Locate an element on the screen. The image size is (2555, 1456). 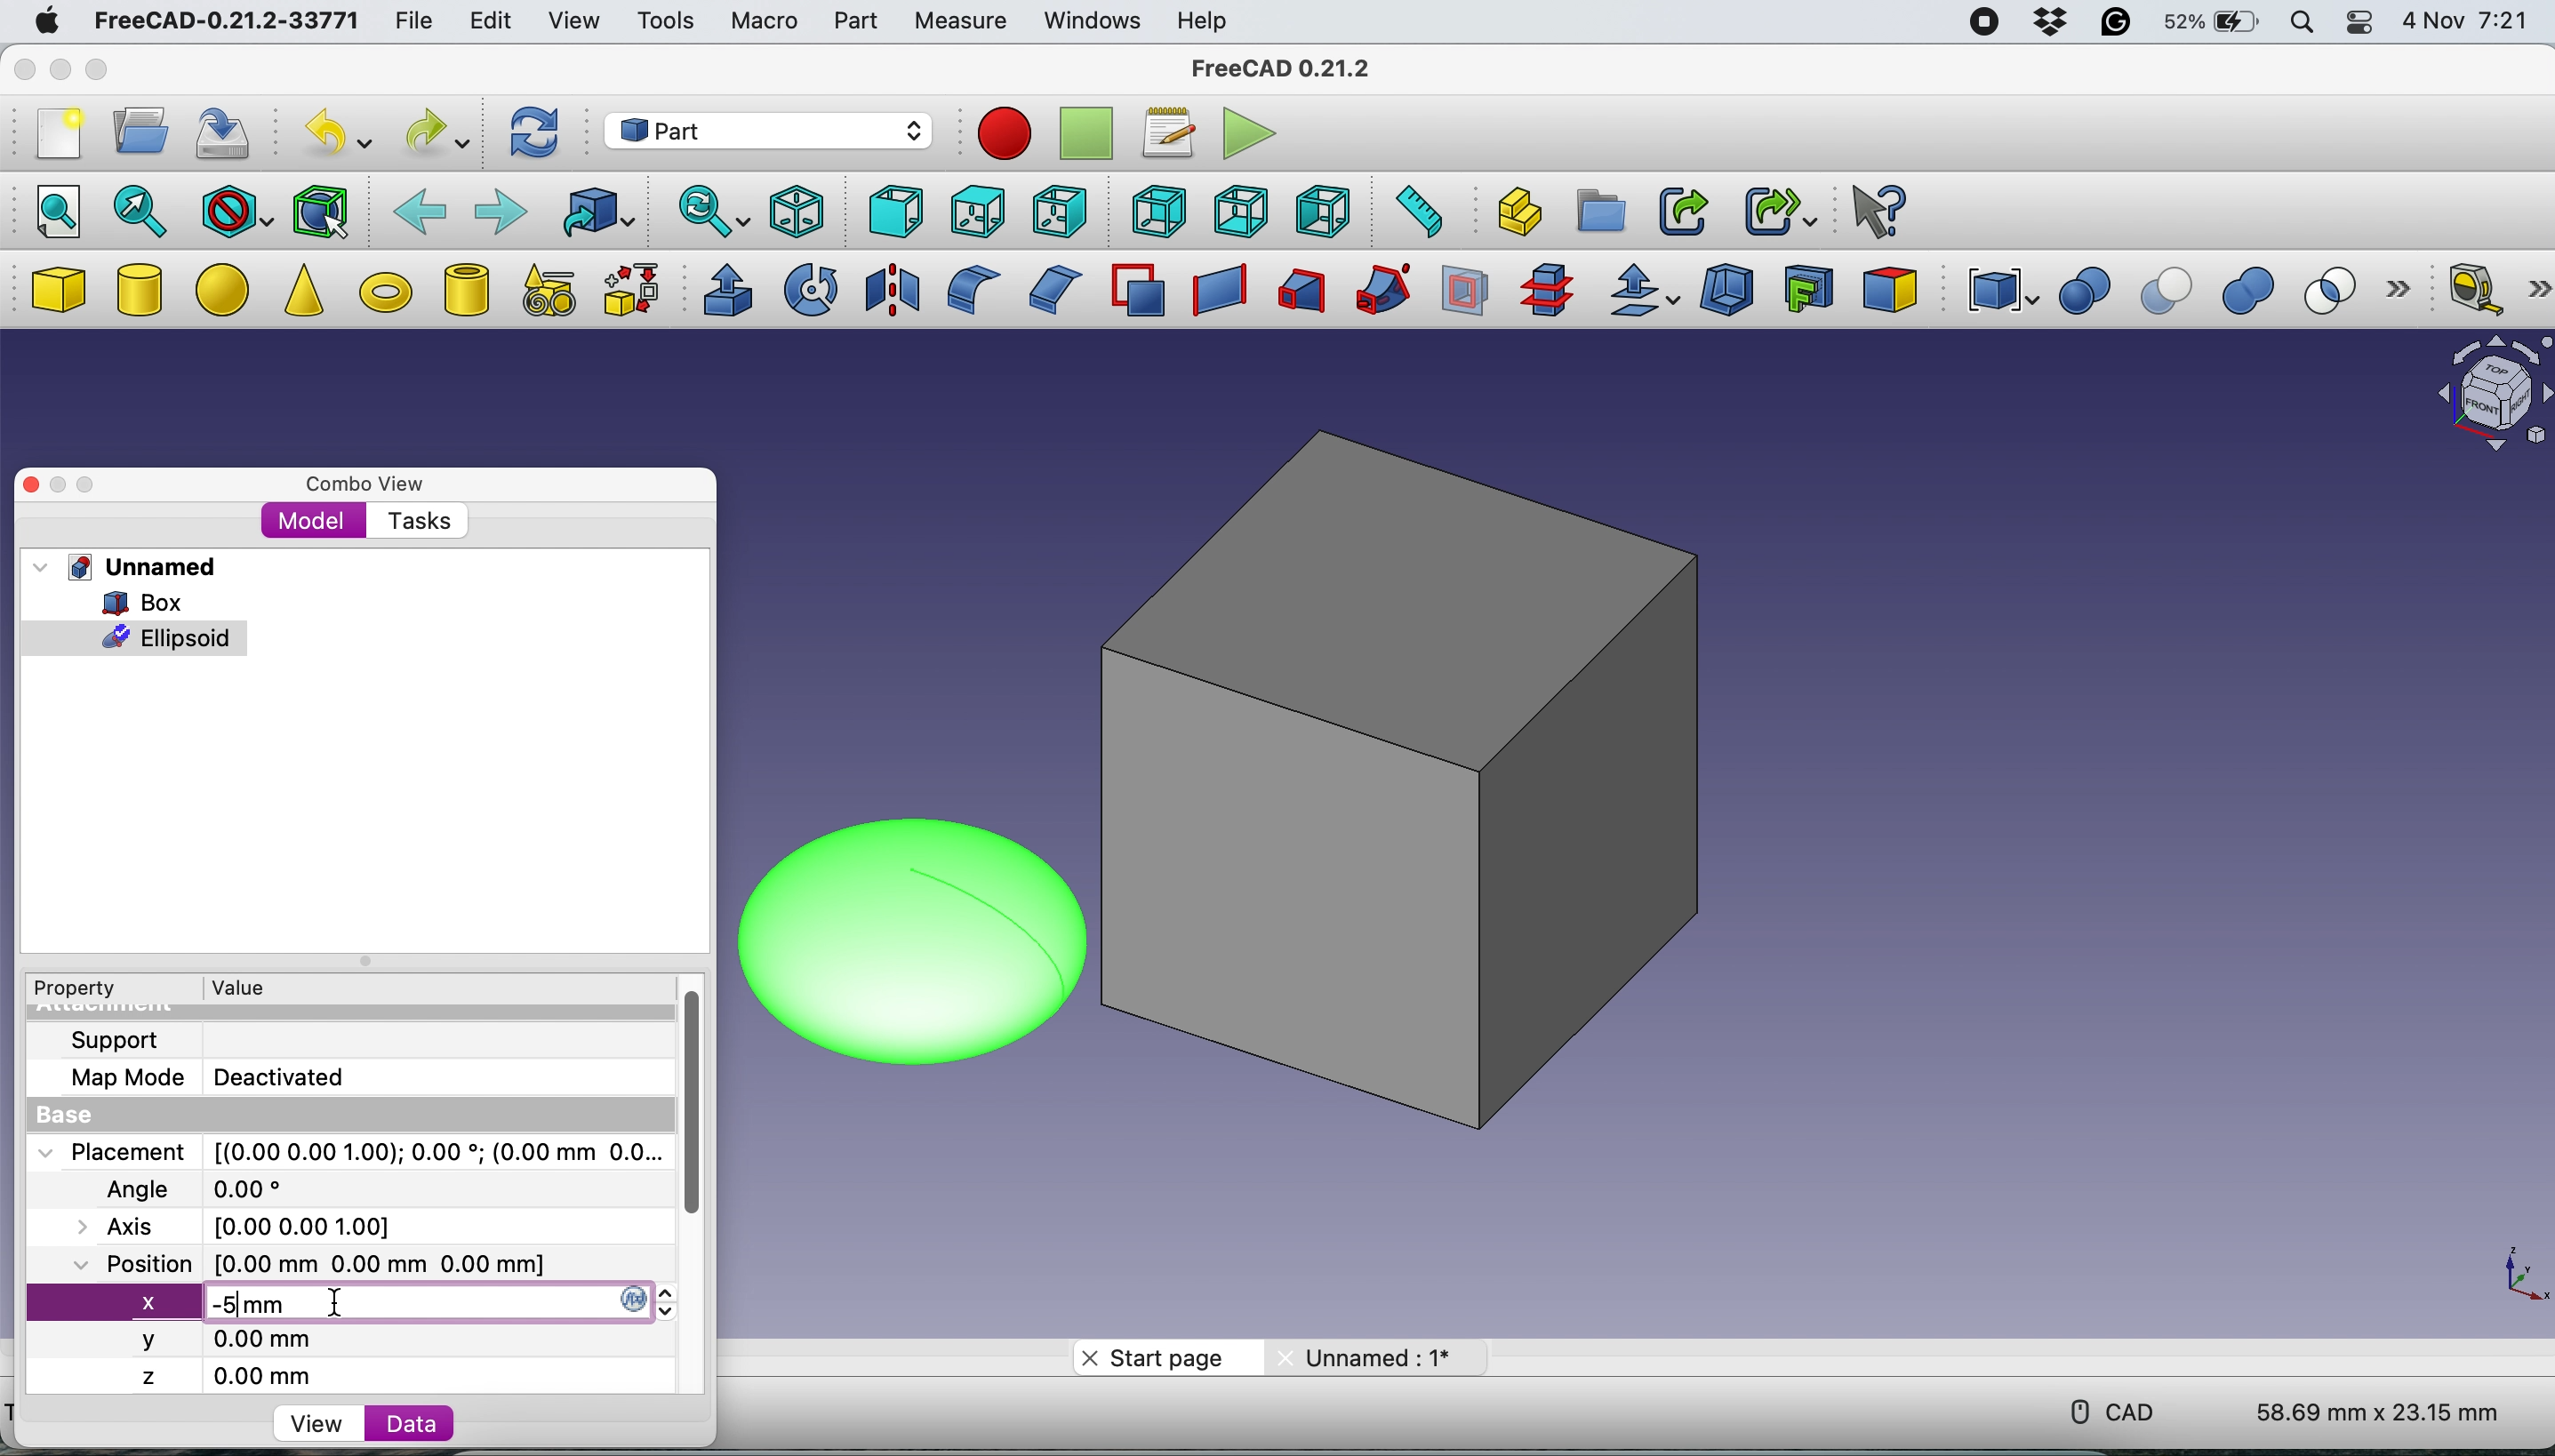
save is located at coordinates (227, 136).